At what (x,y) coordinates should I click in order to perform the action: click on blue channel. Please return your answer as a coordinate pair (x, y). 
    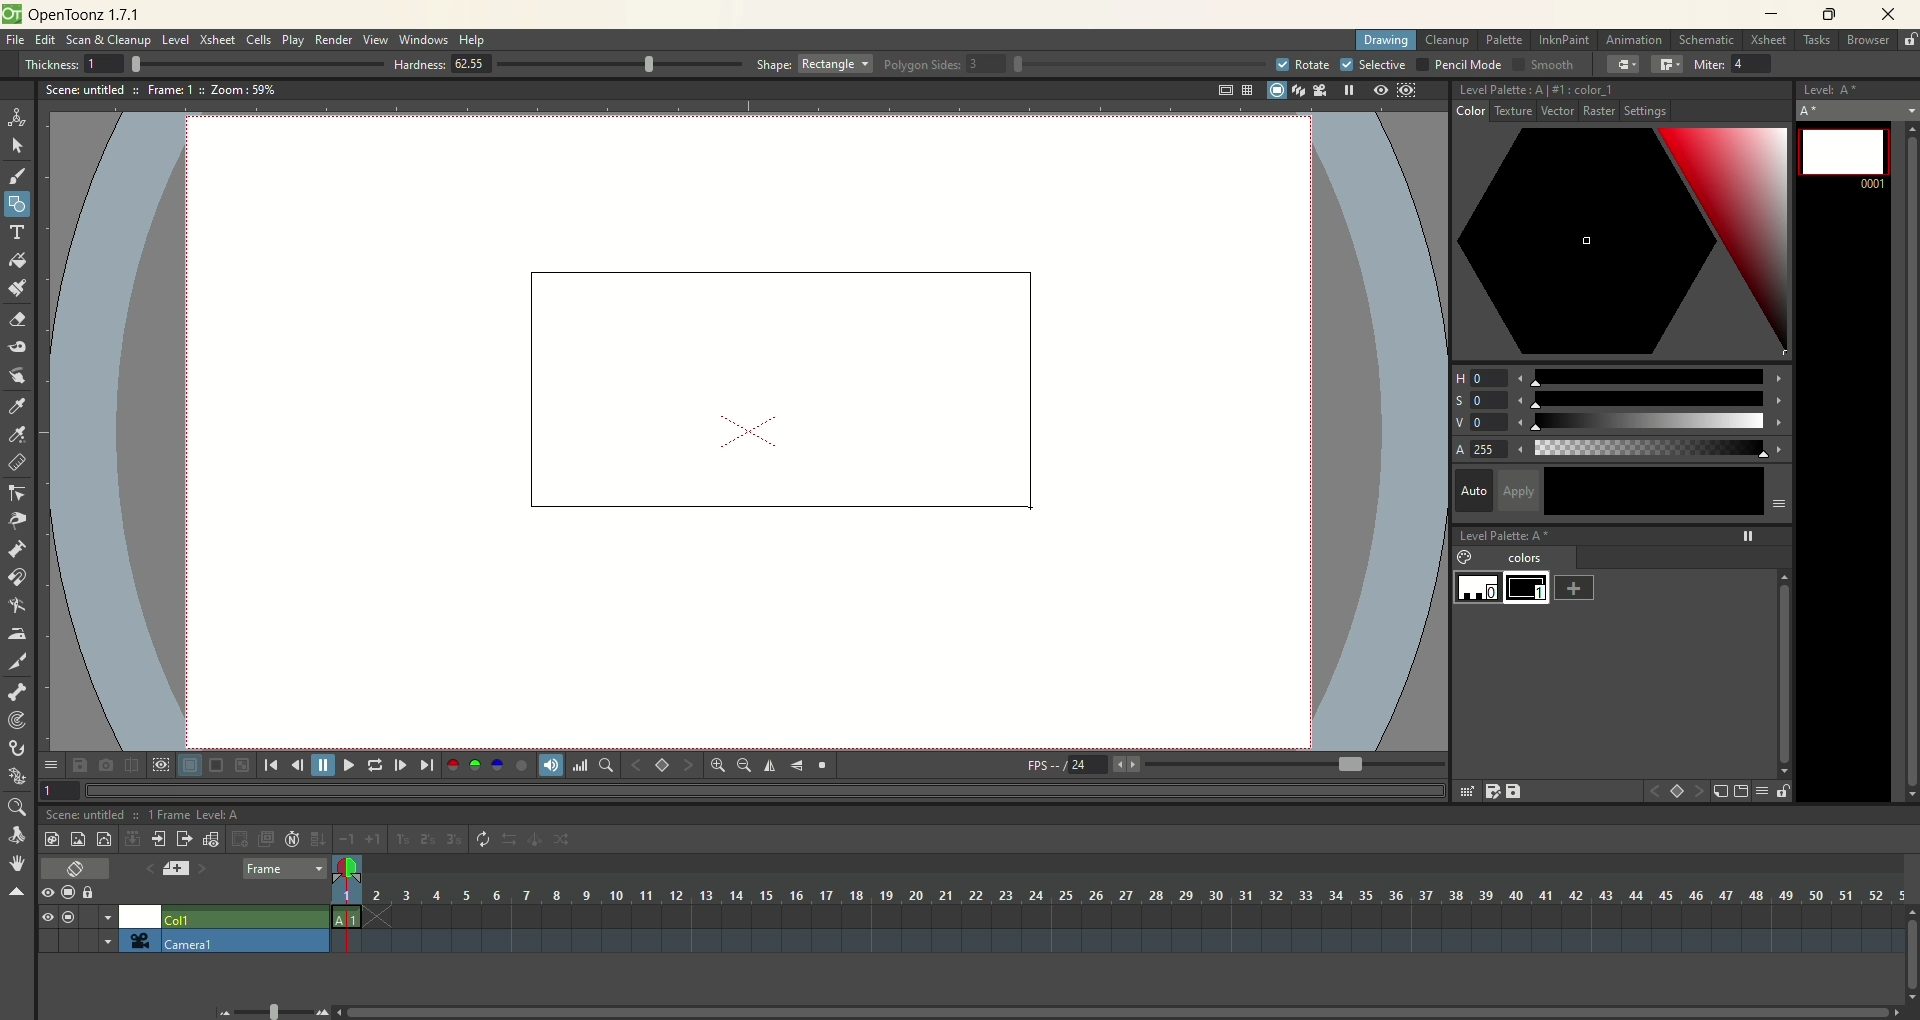
    Looking at the image, I should click on (494, 764).